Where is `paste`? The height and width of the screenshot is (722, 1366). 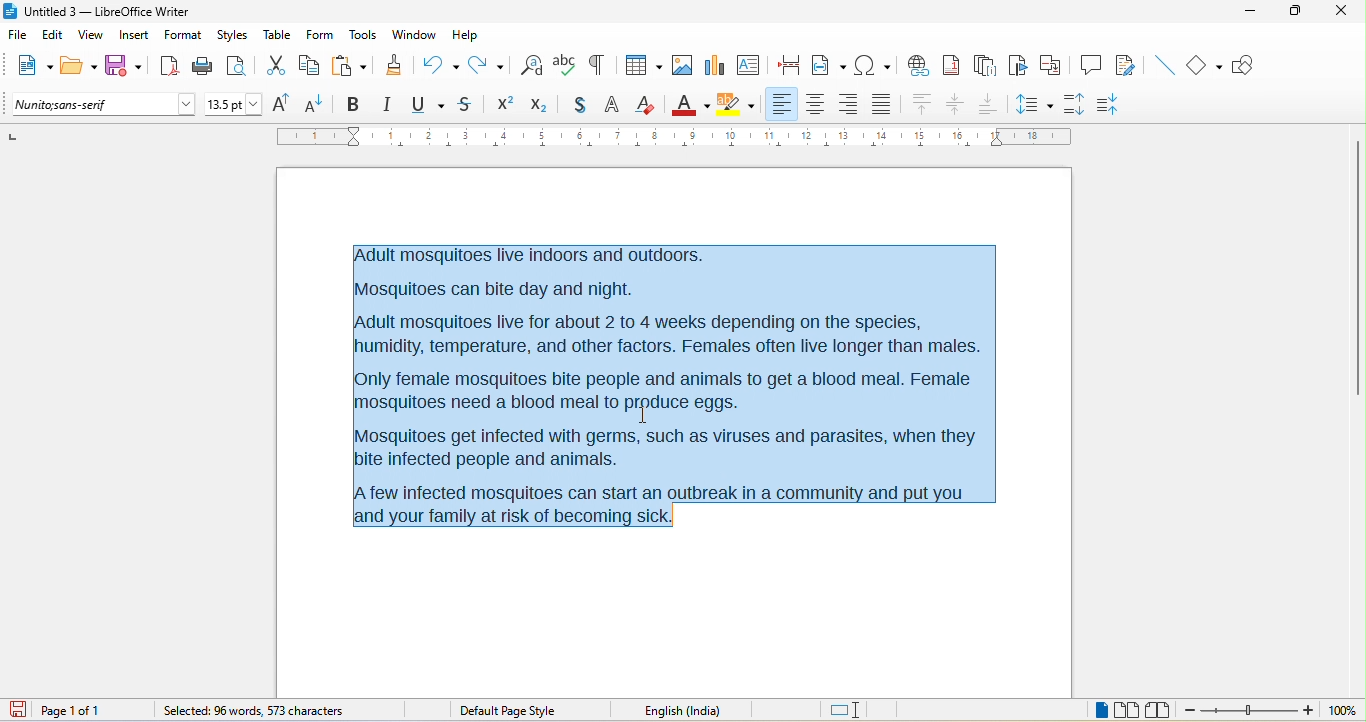 paste is located at coordinates (356, 66).